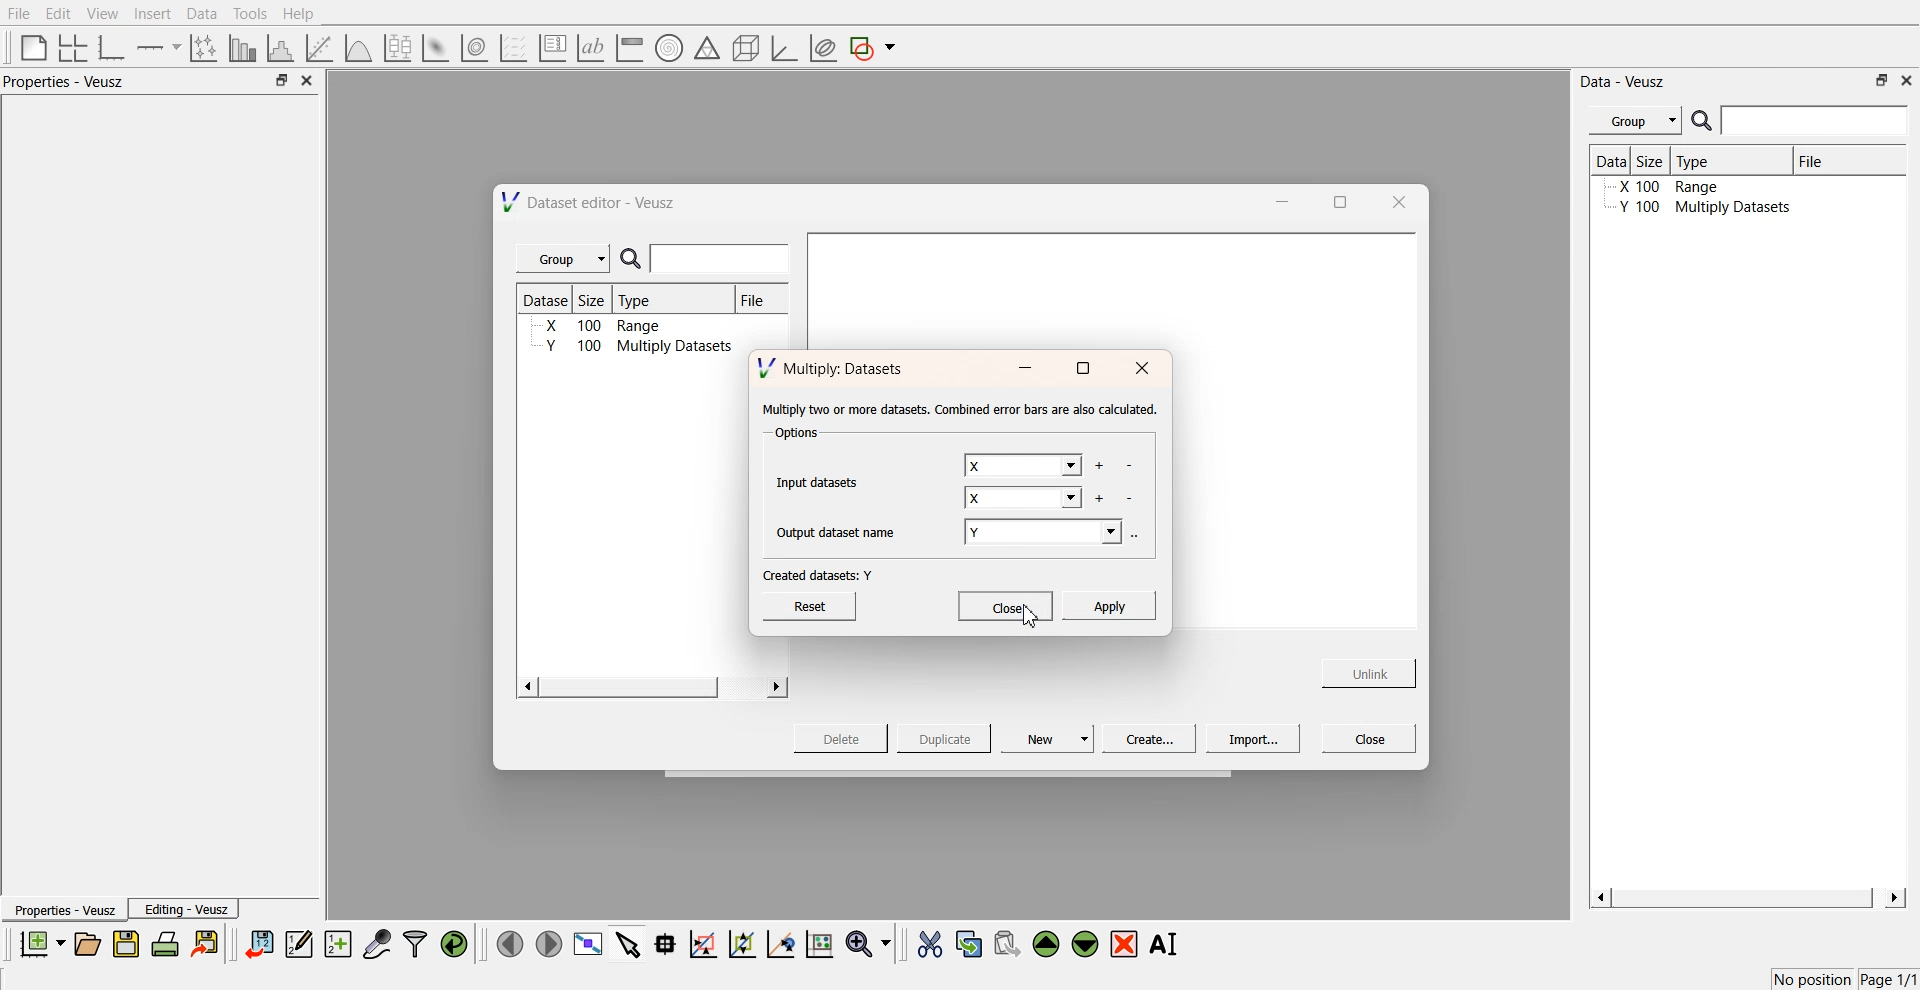  I want to click on add more, so click(1098, 466).